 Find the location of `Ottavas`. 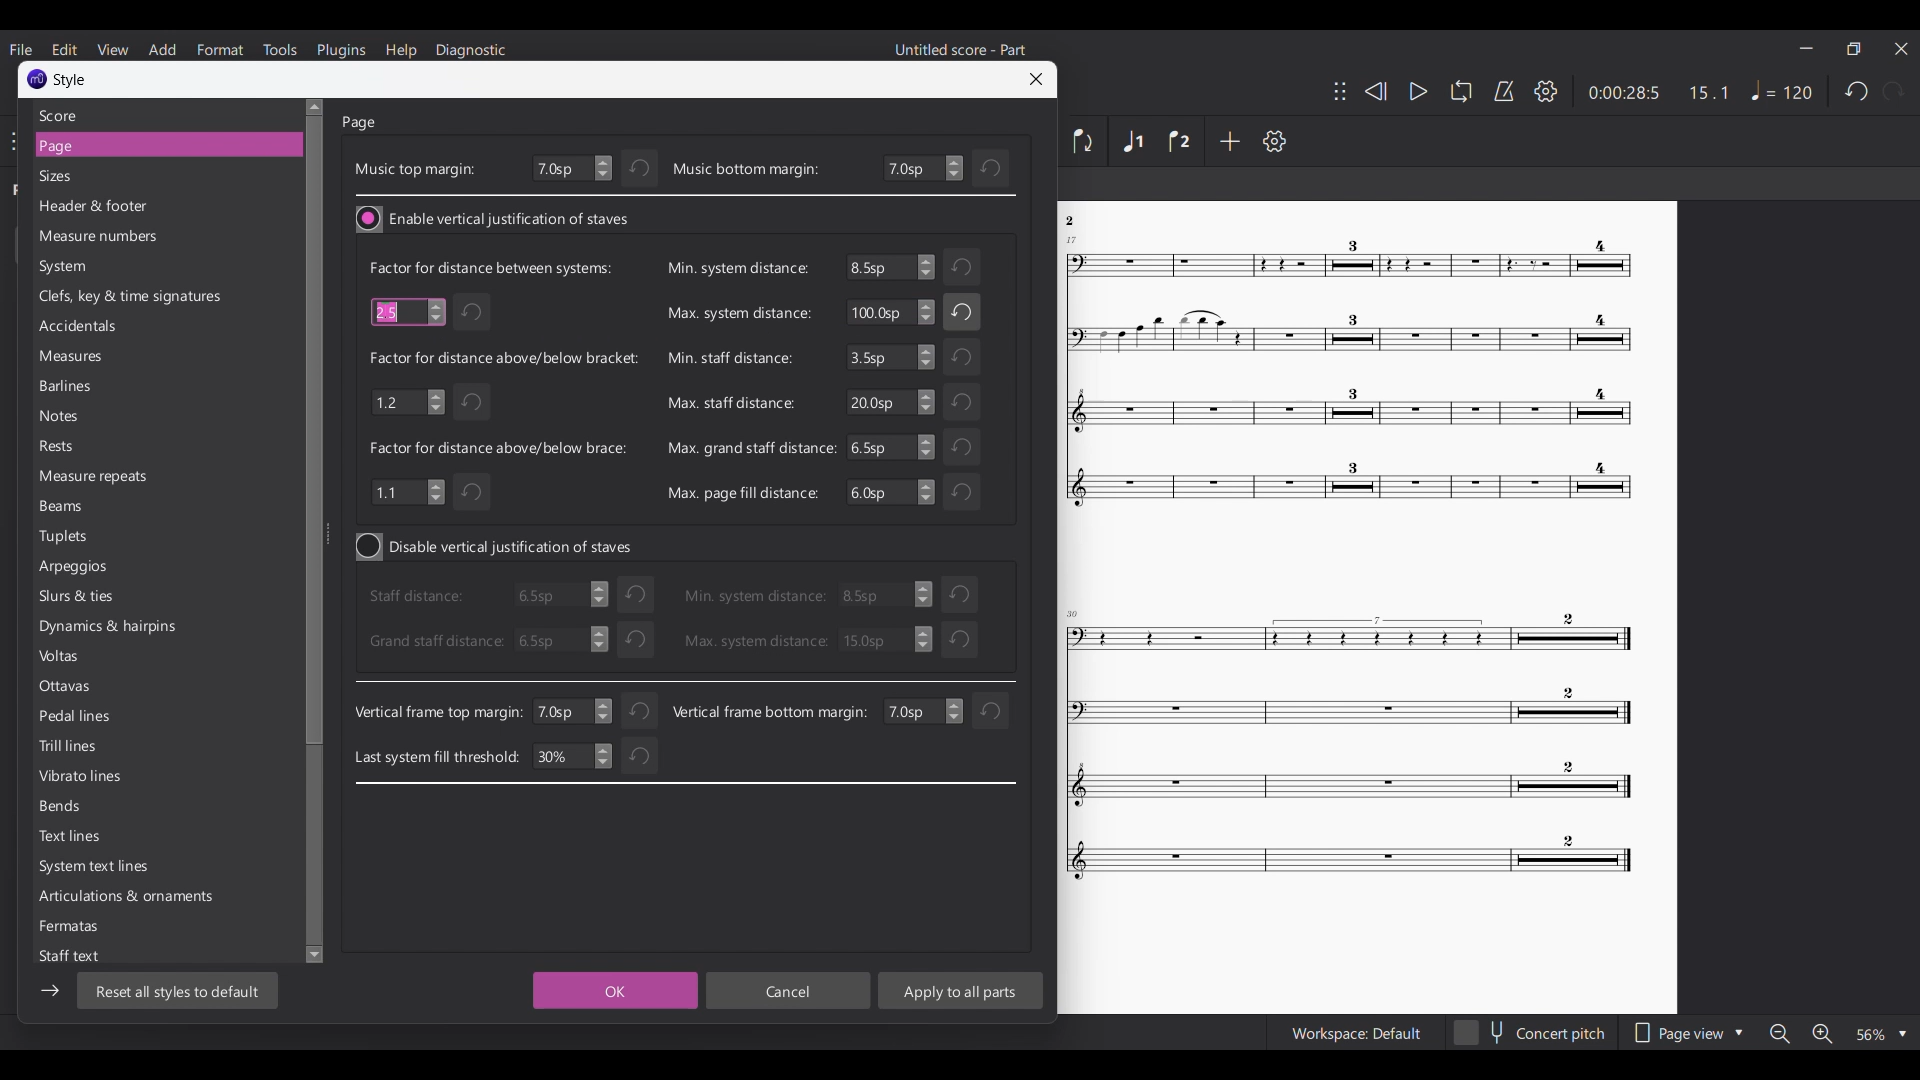

Ottavas is located at coordinates (108, 689).